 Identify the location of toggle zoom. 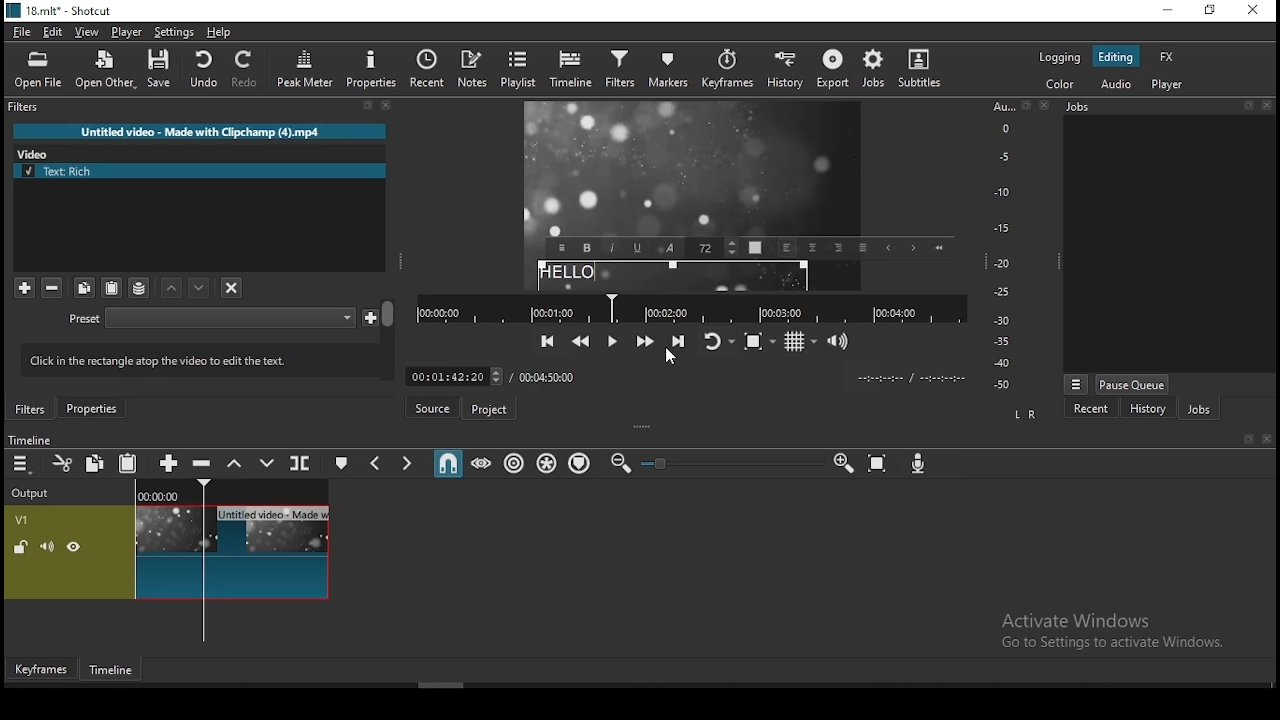
(760, 341).